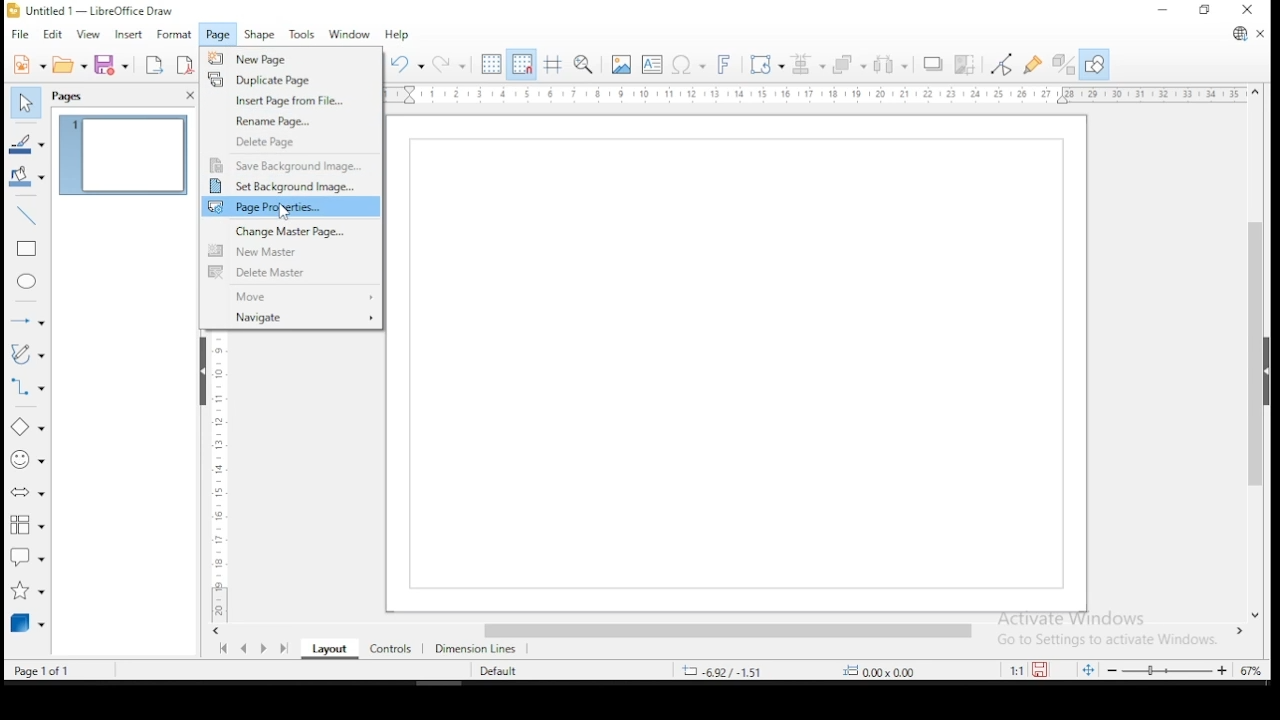 Image resolution: width=1280 pixels, height=720 pixels. I want to click on layout, so click(328, 650).